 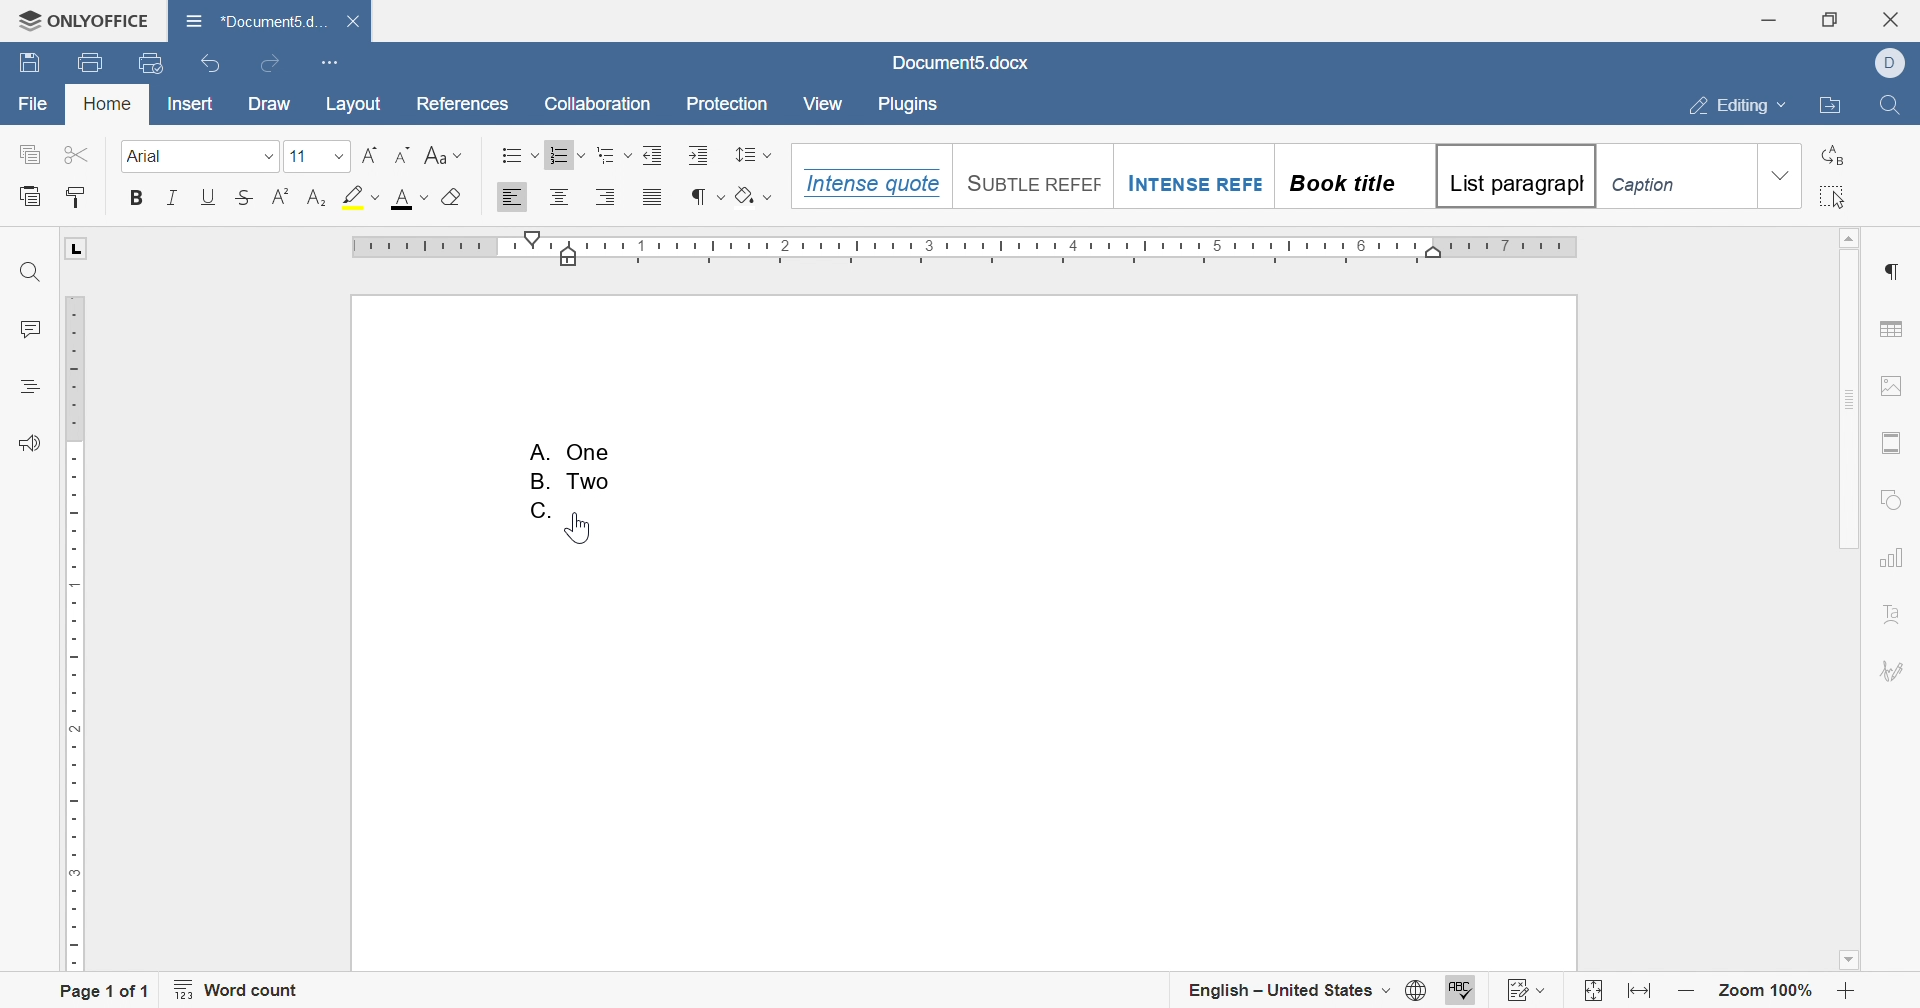 What do you see at coordinates (31, 326) in the screenshot?
I see `comments` at bounding box center [31, 326].